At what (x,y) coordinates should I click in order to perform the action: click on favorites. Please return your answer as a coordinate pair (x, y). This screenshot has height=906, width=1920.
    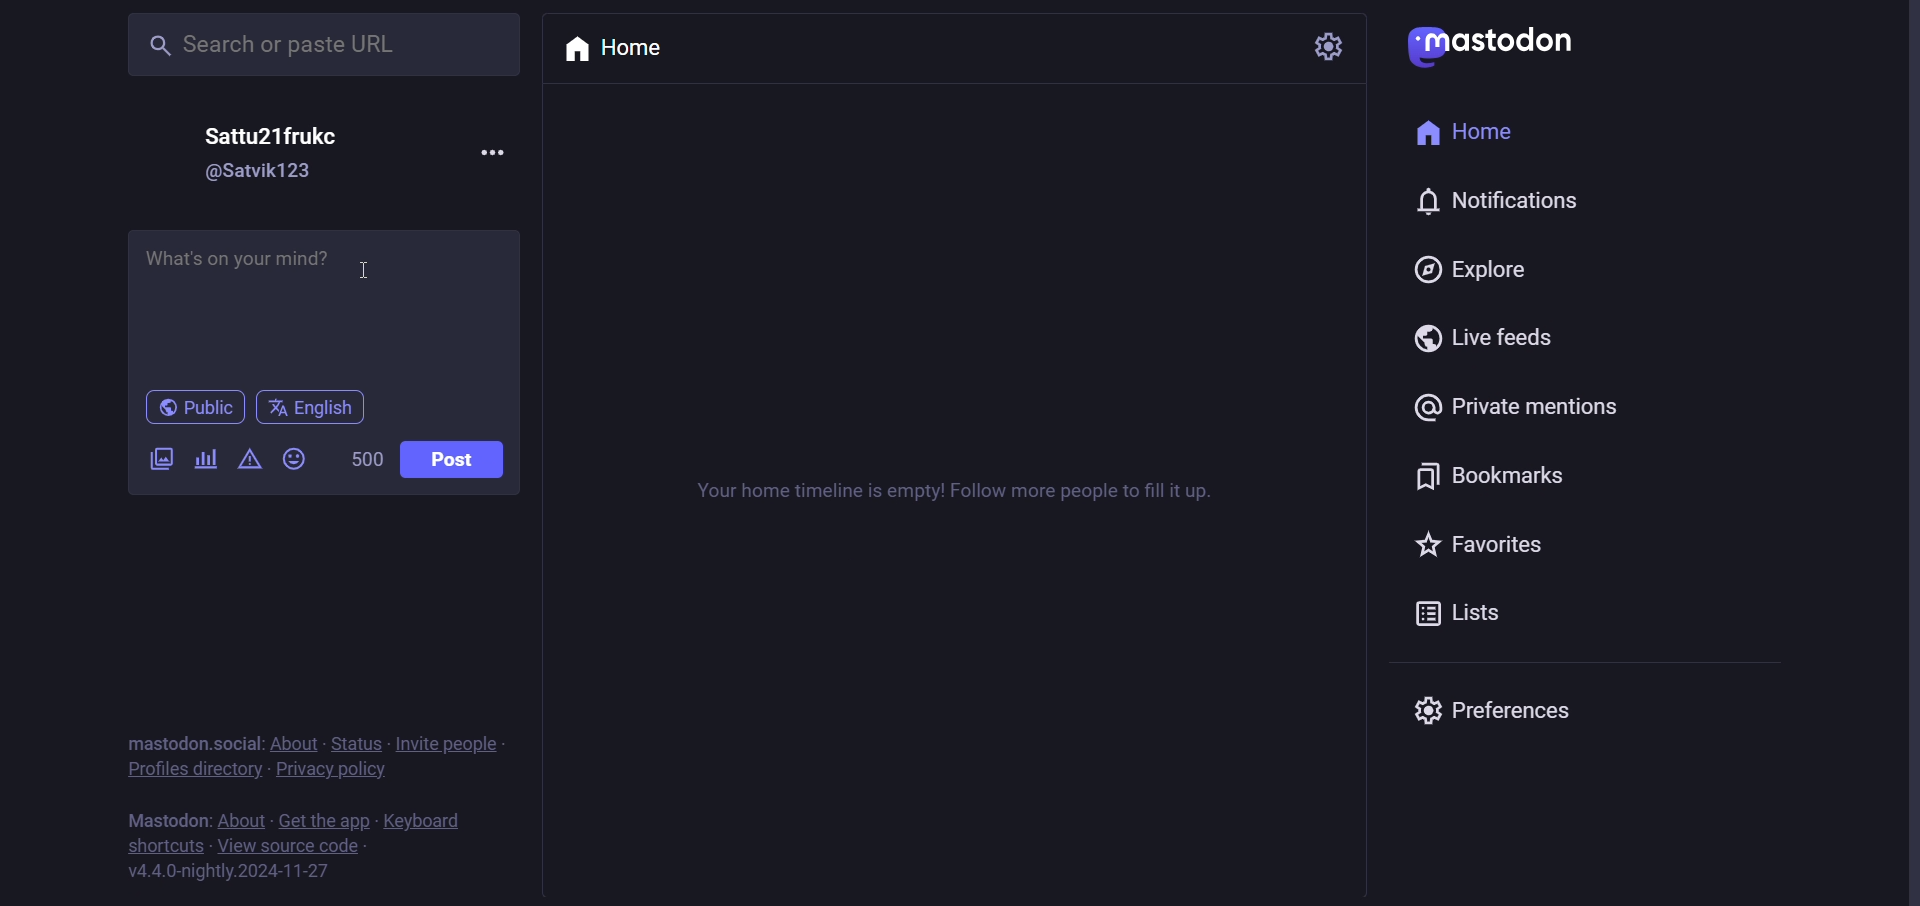
    Looking at the image, I should click on (1480, 547).